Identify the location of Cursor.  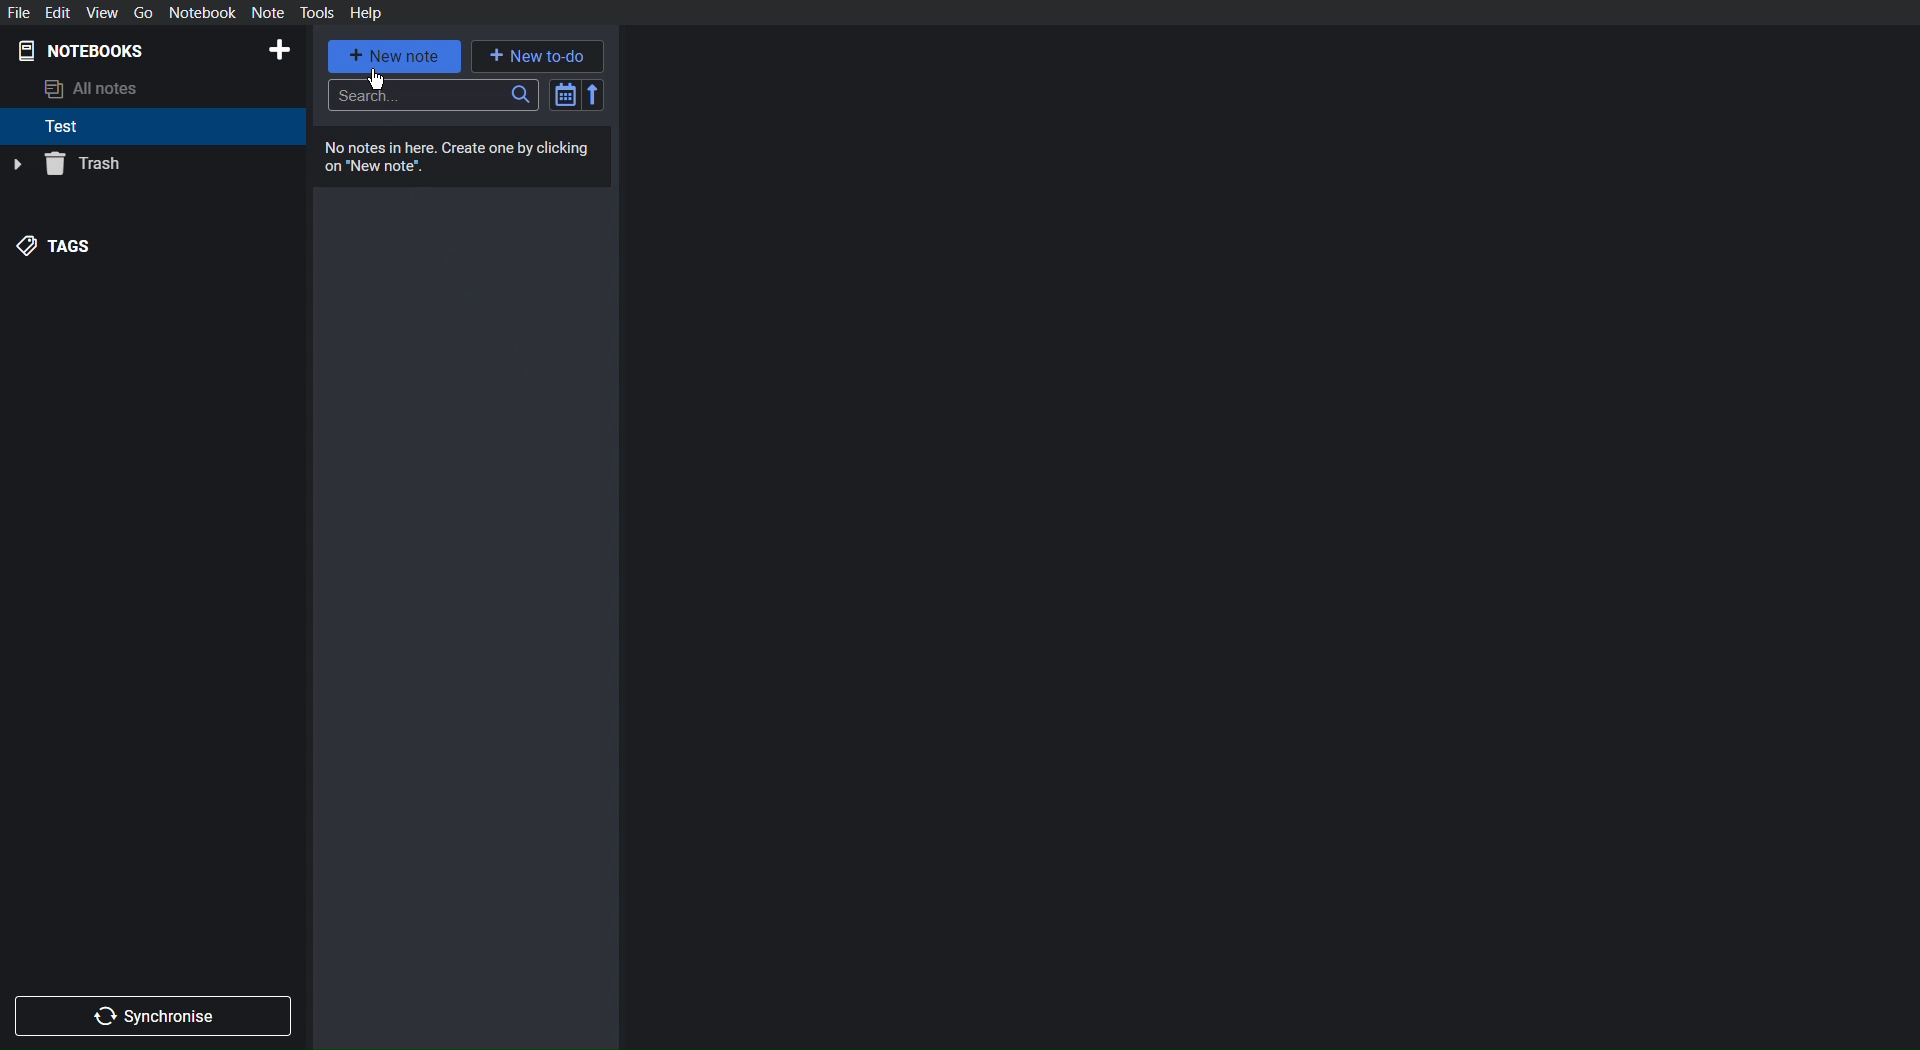
(382, 81).